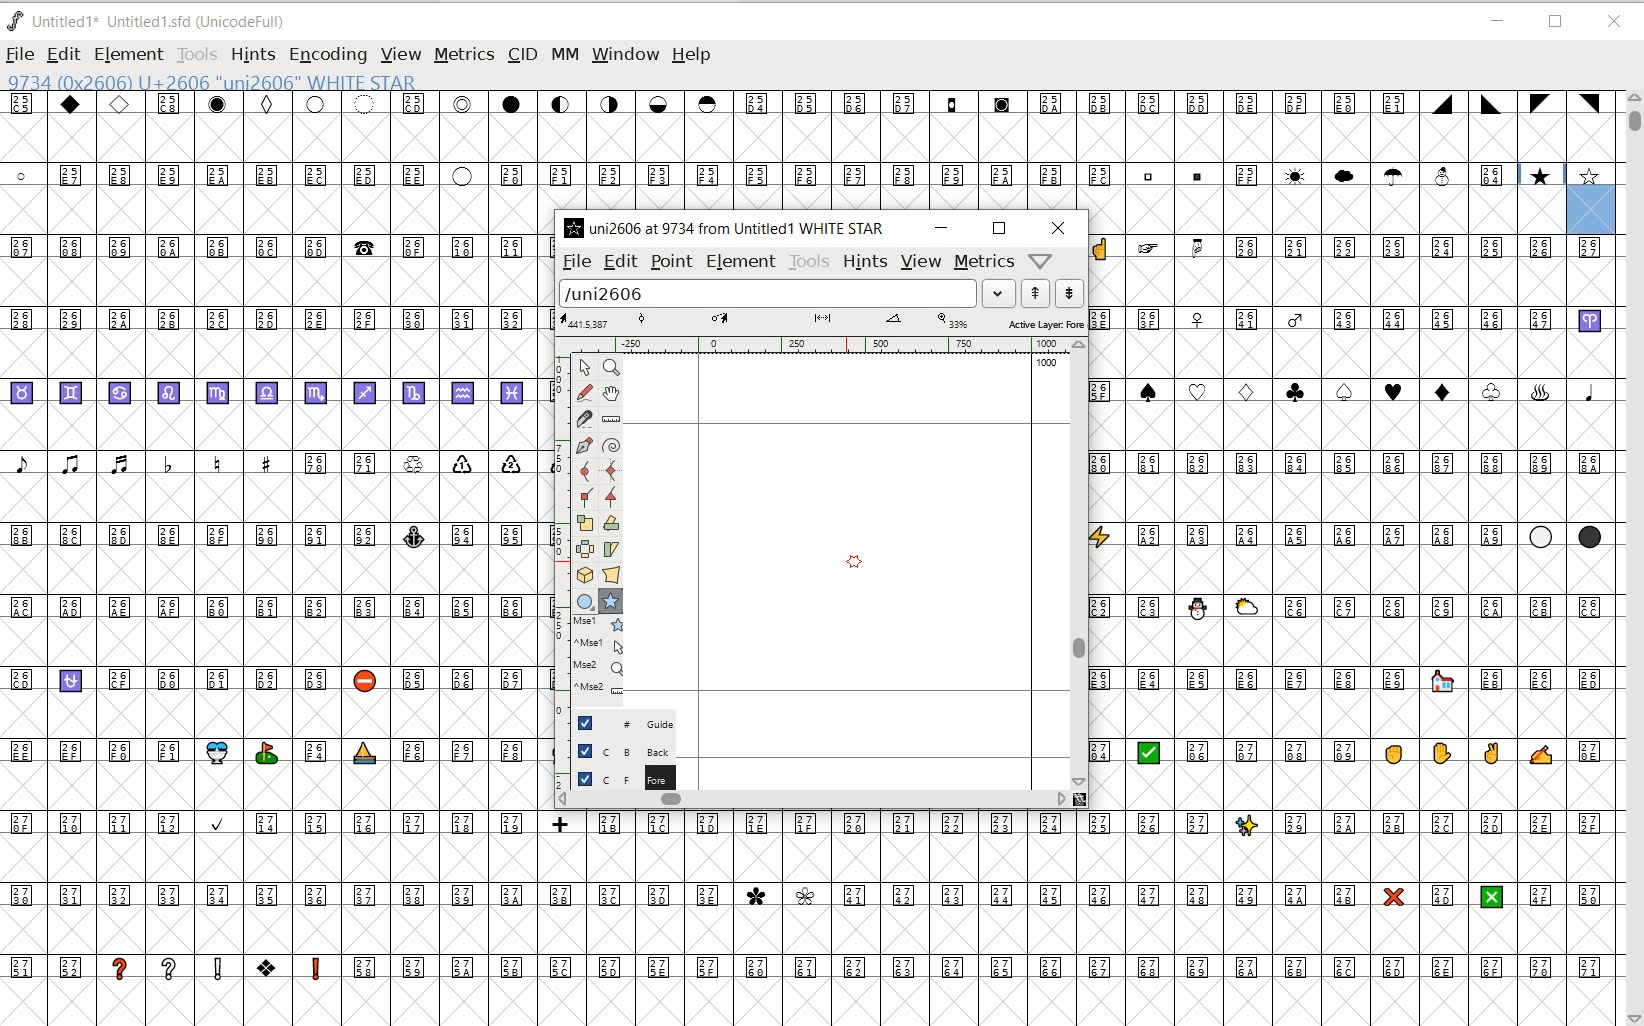  What do you see at coordinates (999, 229) in the screenshot?
I see `RESTORE` at bounding box center [999, 229].